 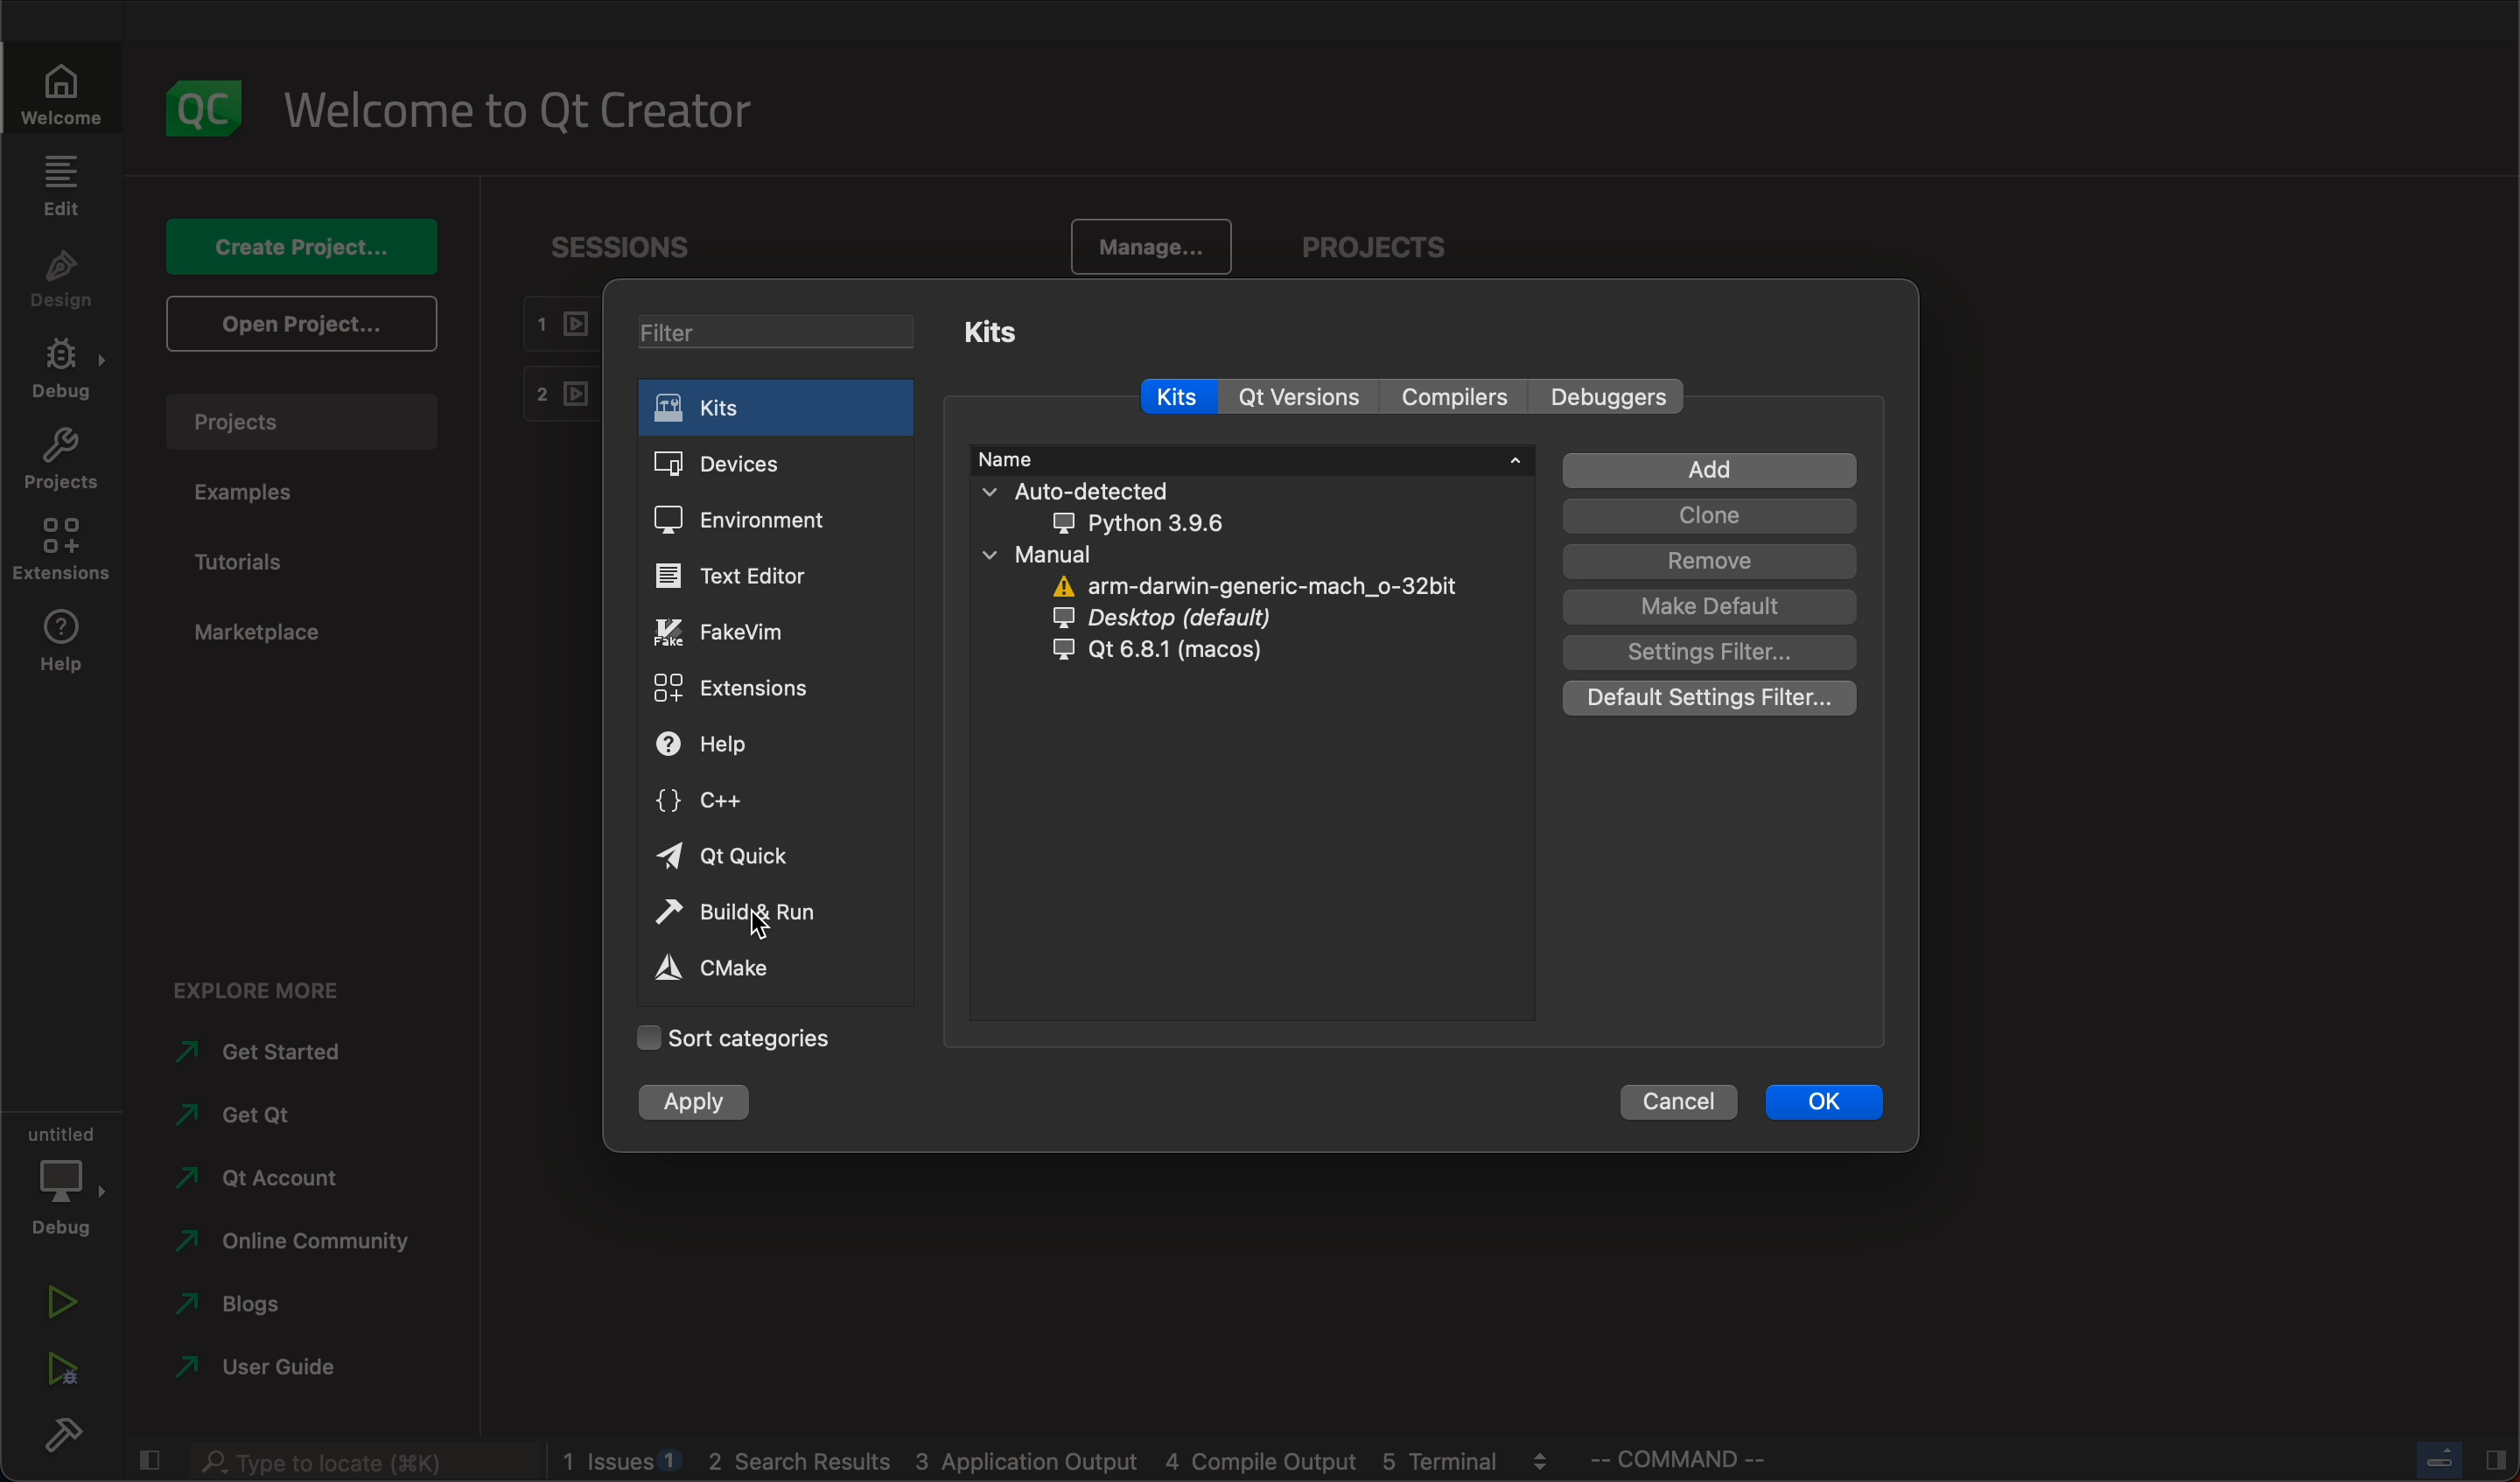 I want to click on filters, so click(x=777, y=333).